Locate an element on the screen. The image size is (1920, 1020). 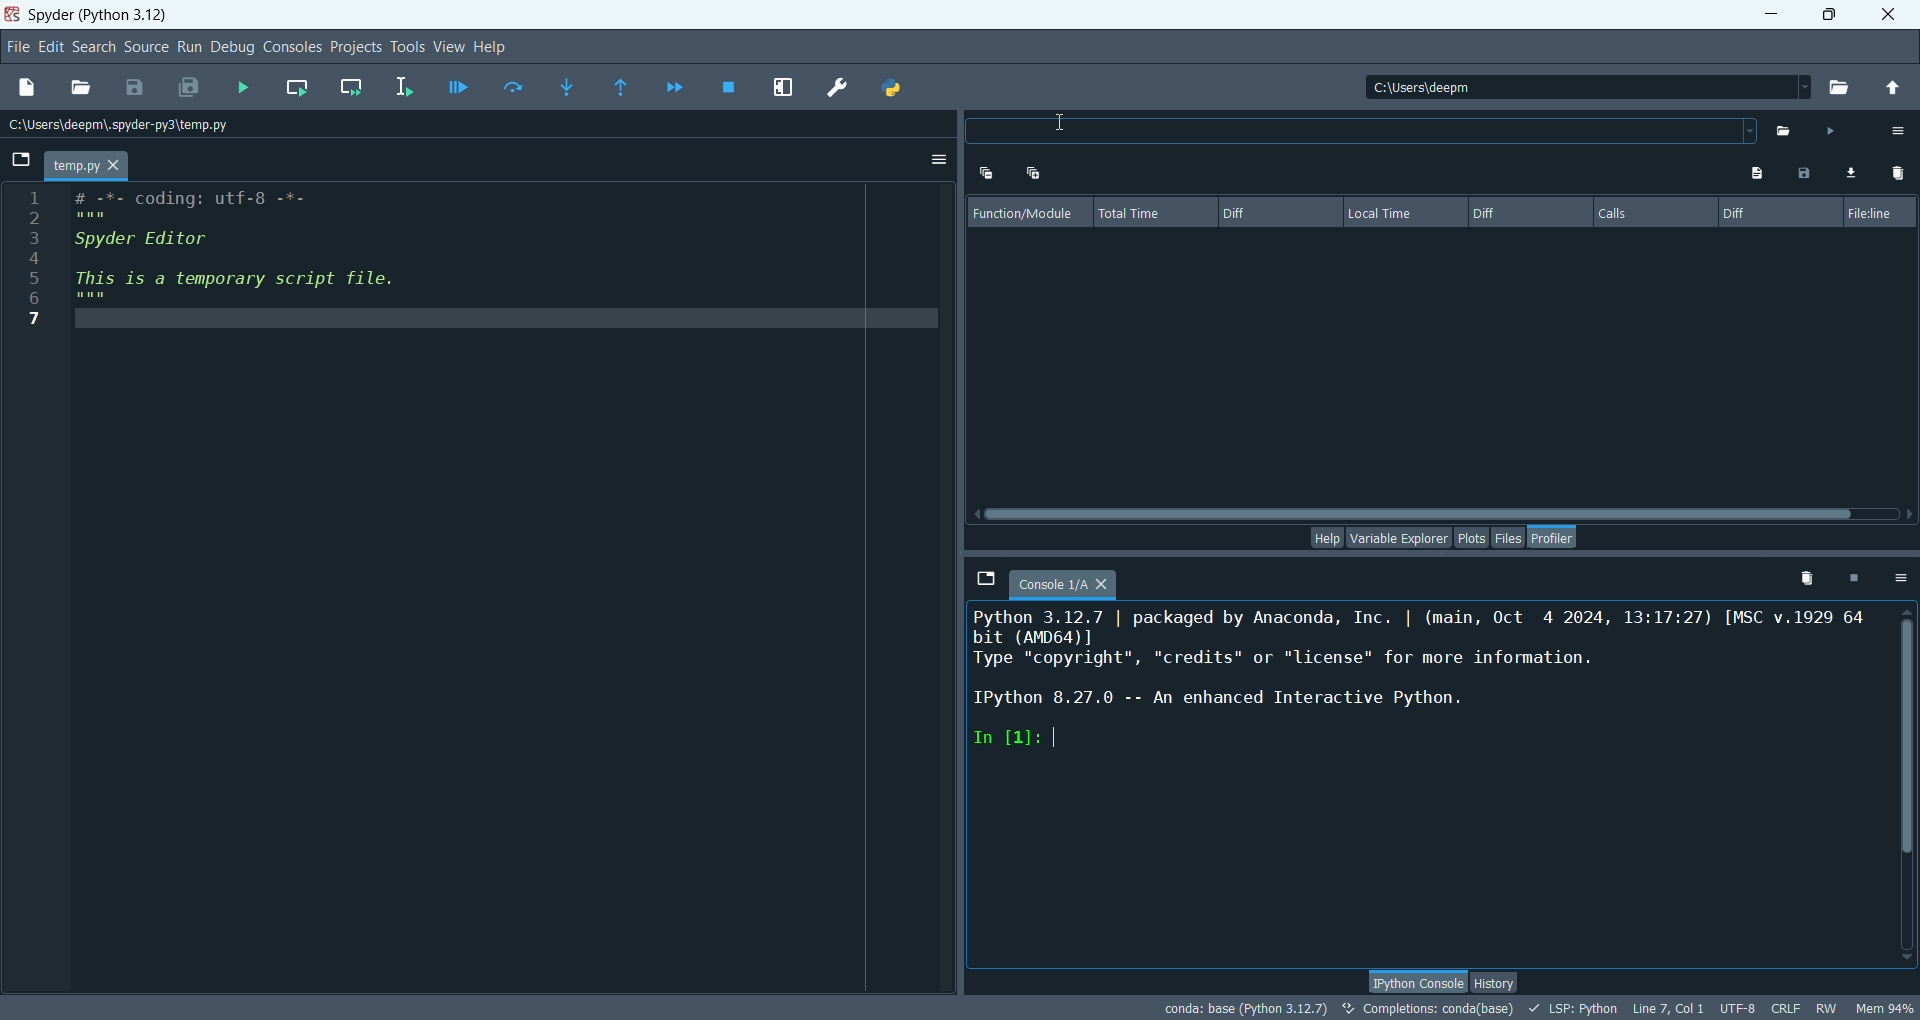
tools is located at coordinates (410, 49).